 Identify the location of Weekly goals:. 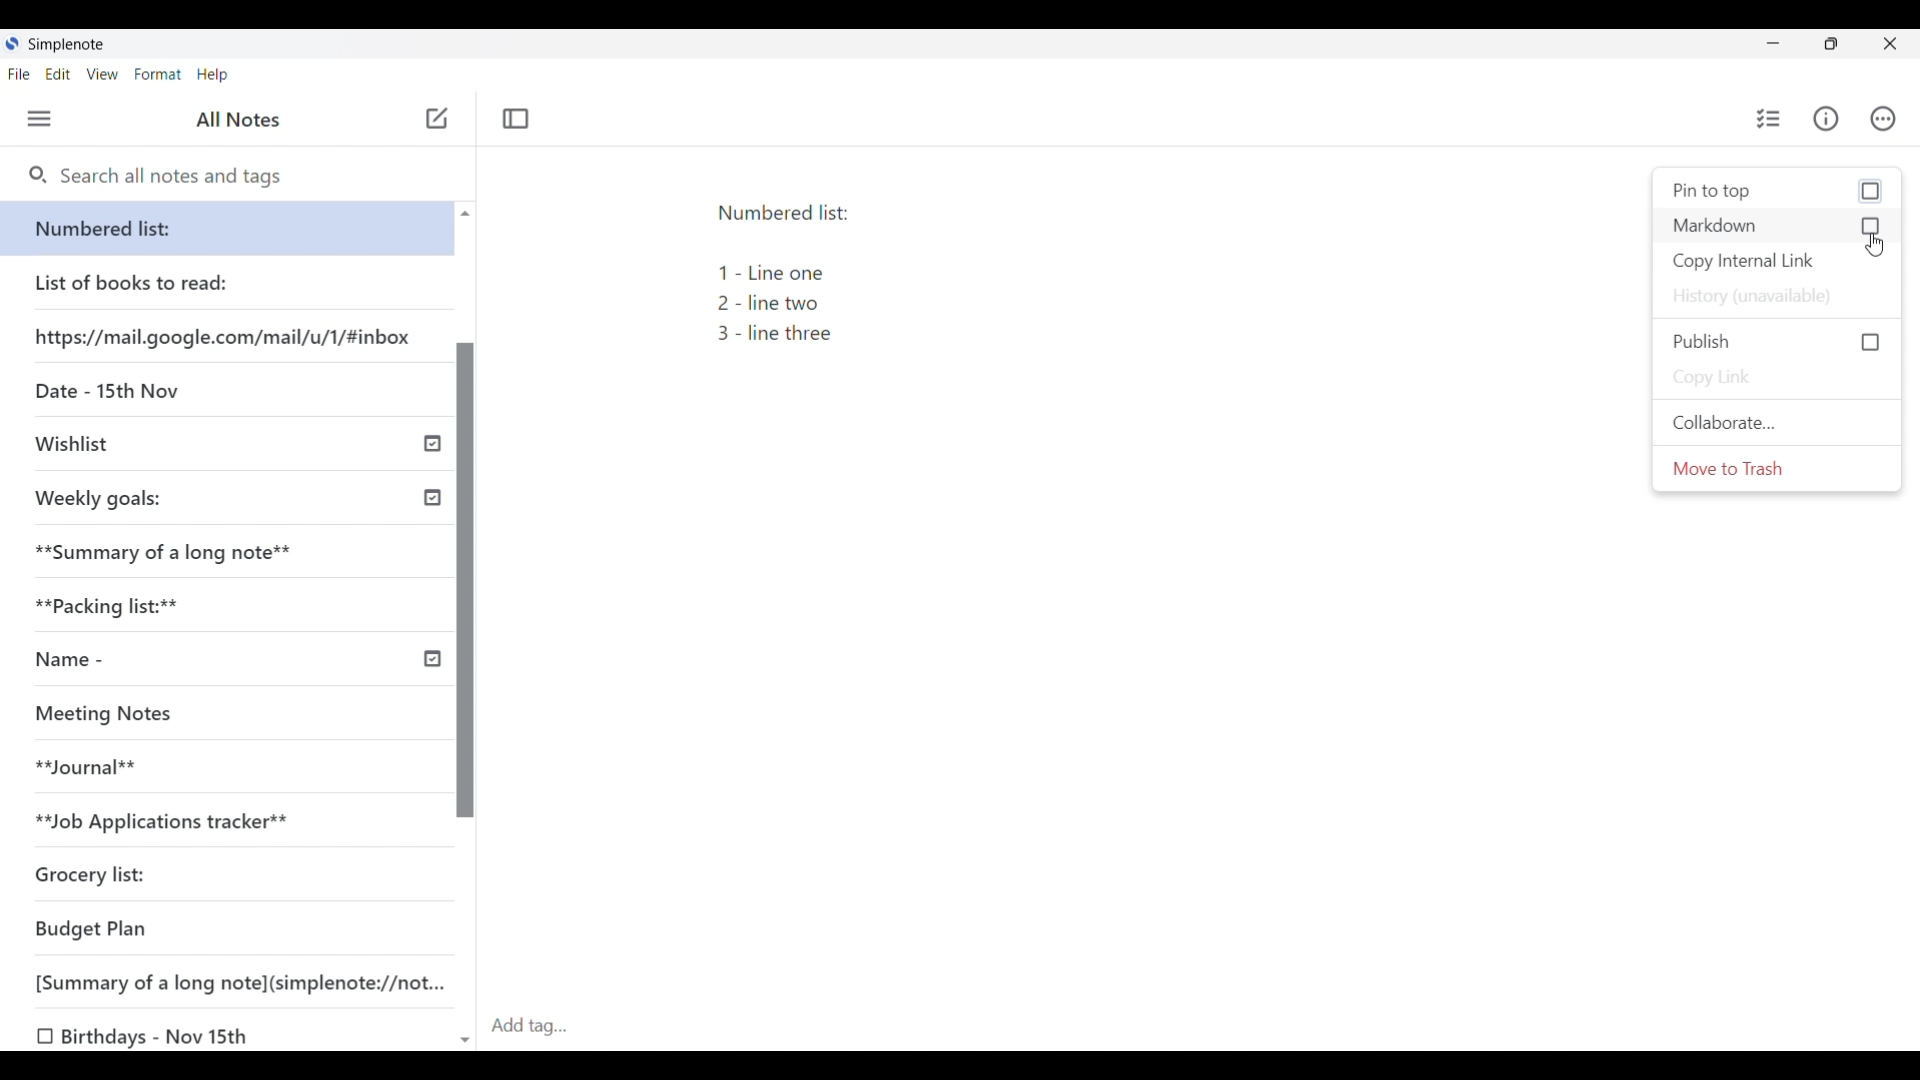
(129, 503).